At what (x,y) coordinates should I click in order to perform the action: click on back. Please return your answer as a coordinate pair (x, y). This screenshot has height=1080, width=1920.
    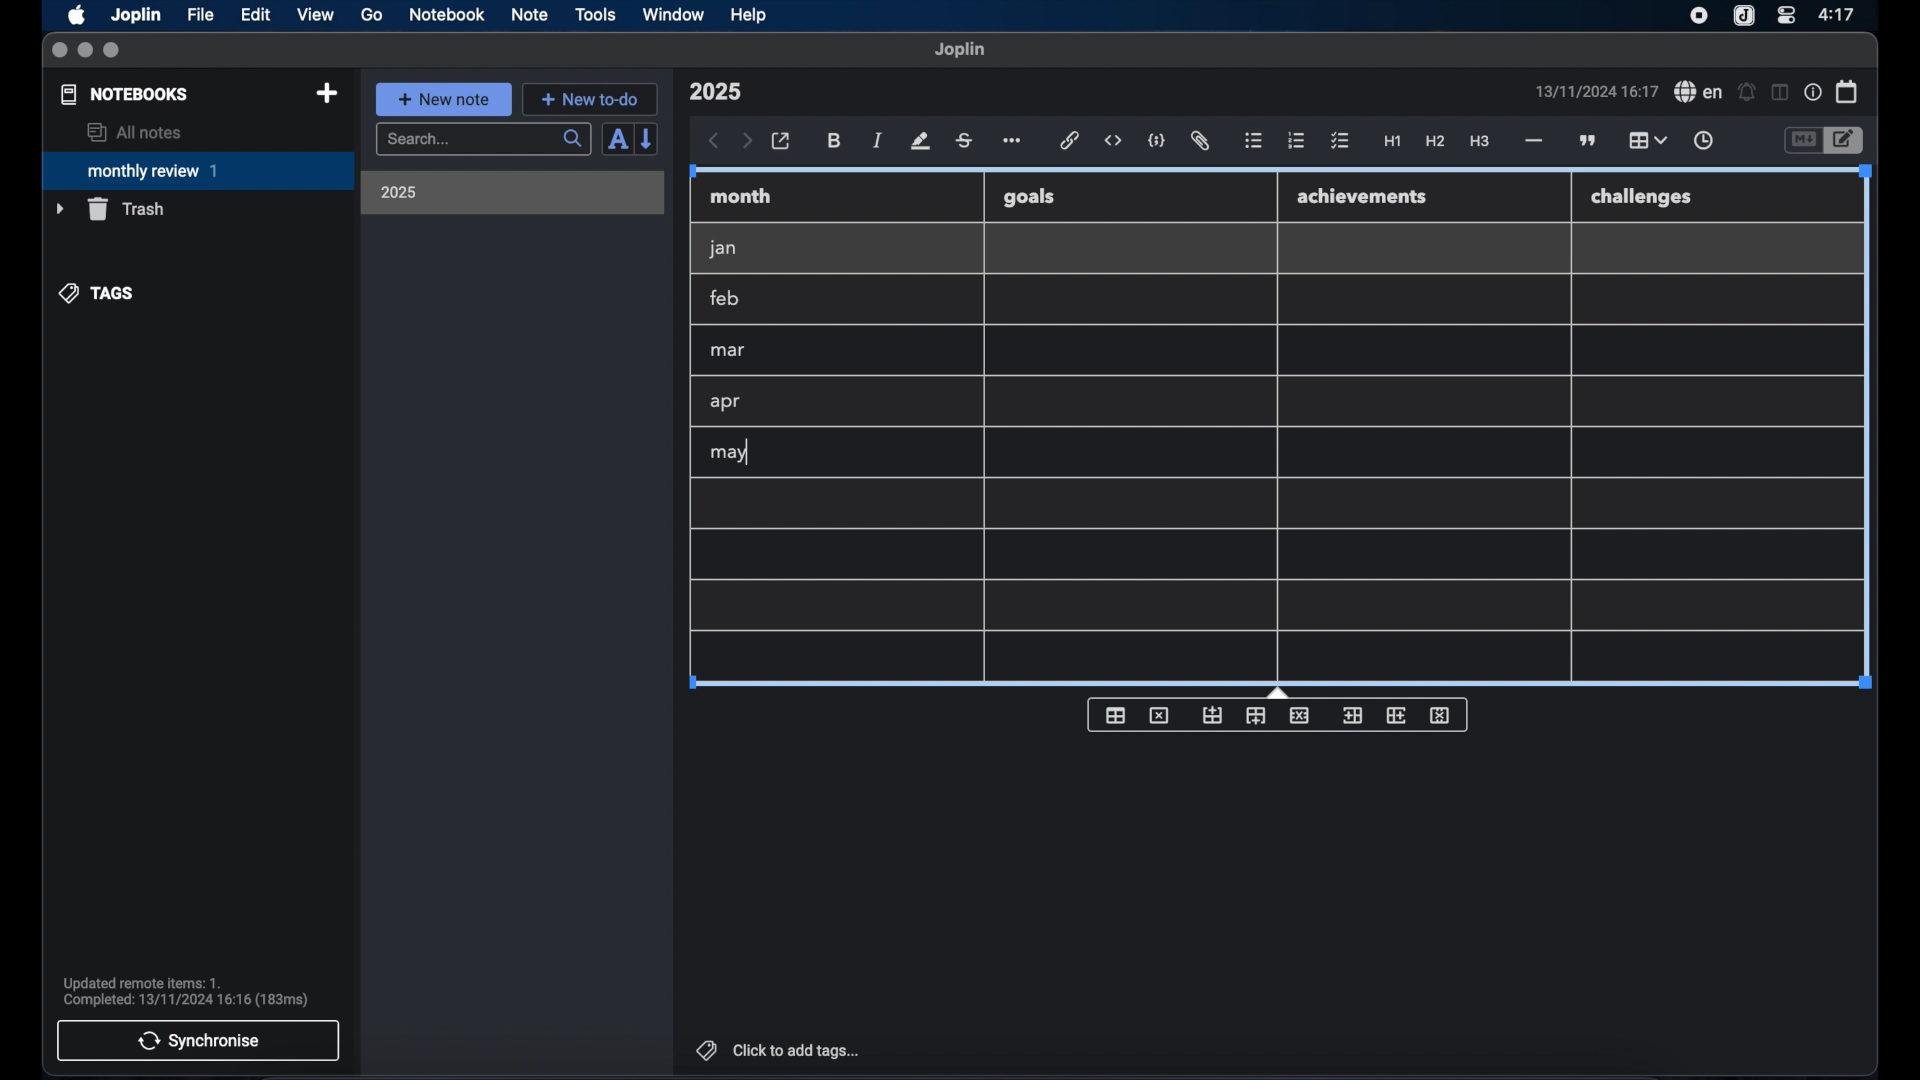
    Looking at the image, I should click on (714, 141).